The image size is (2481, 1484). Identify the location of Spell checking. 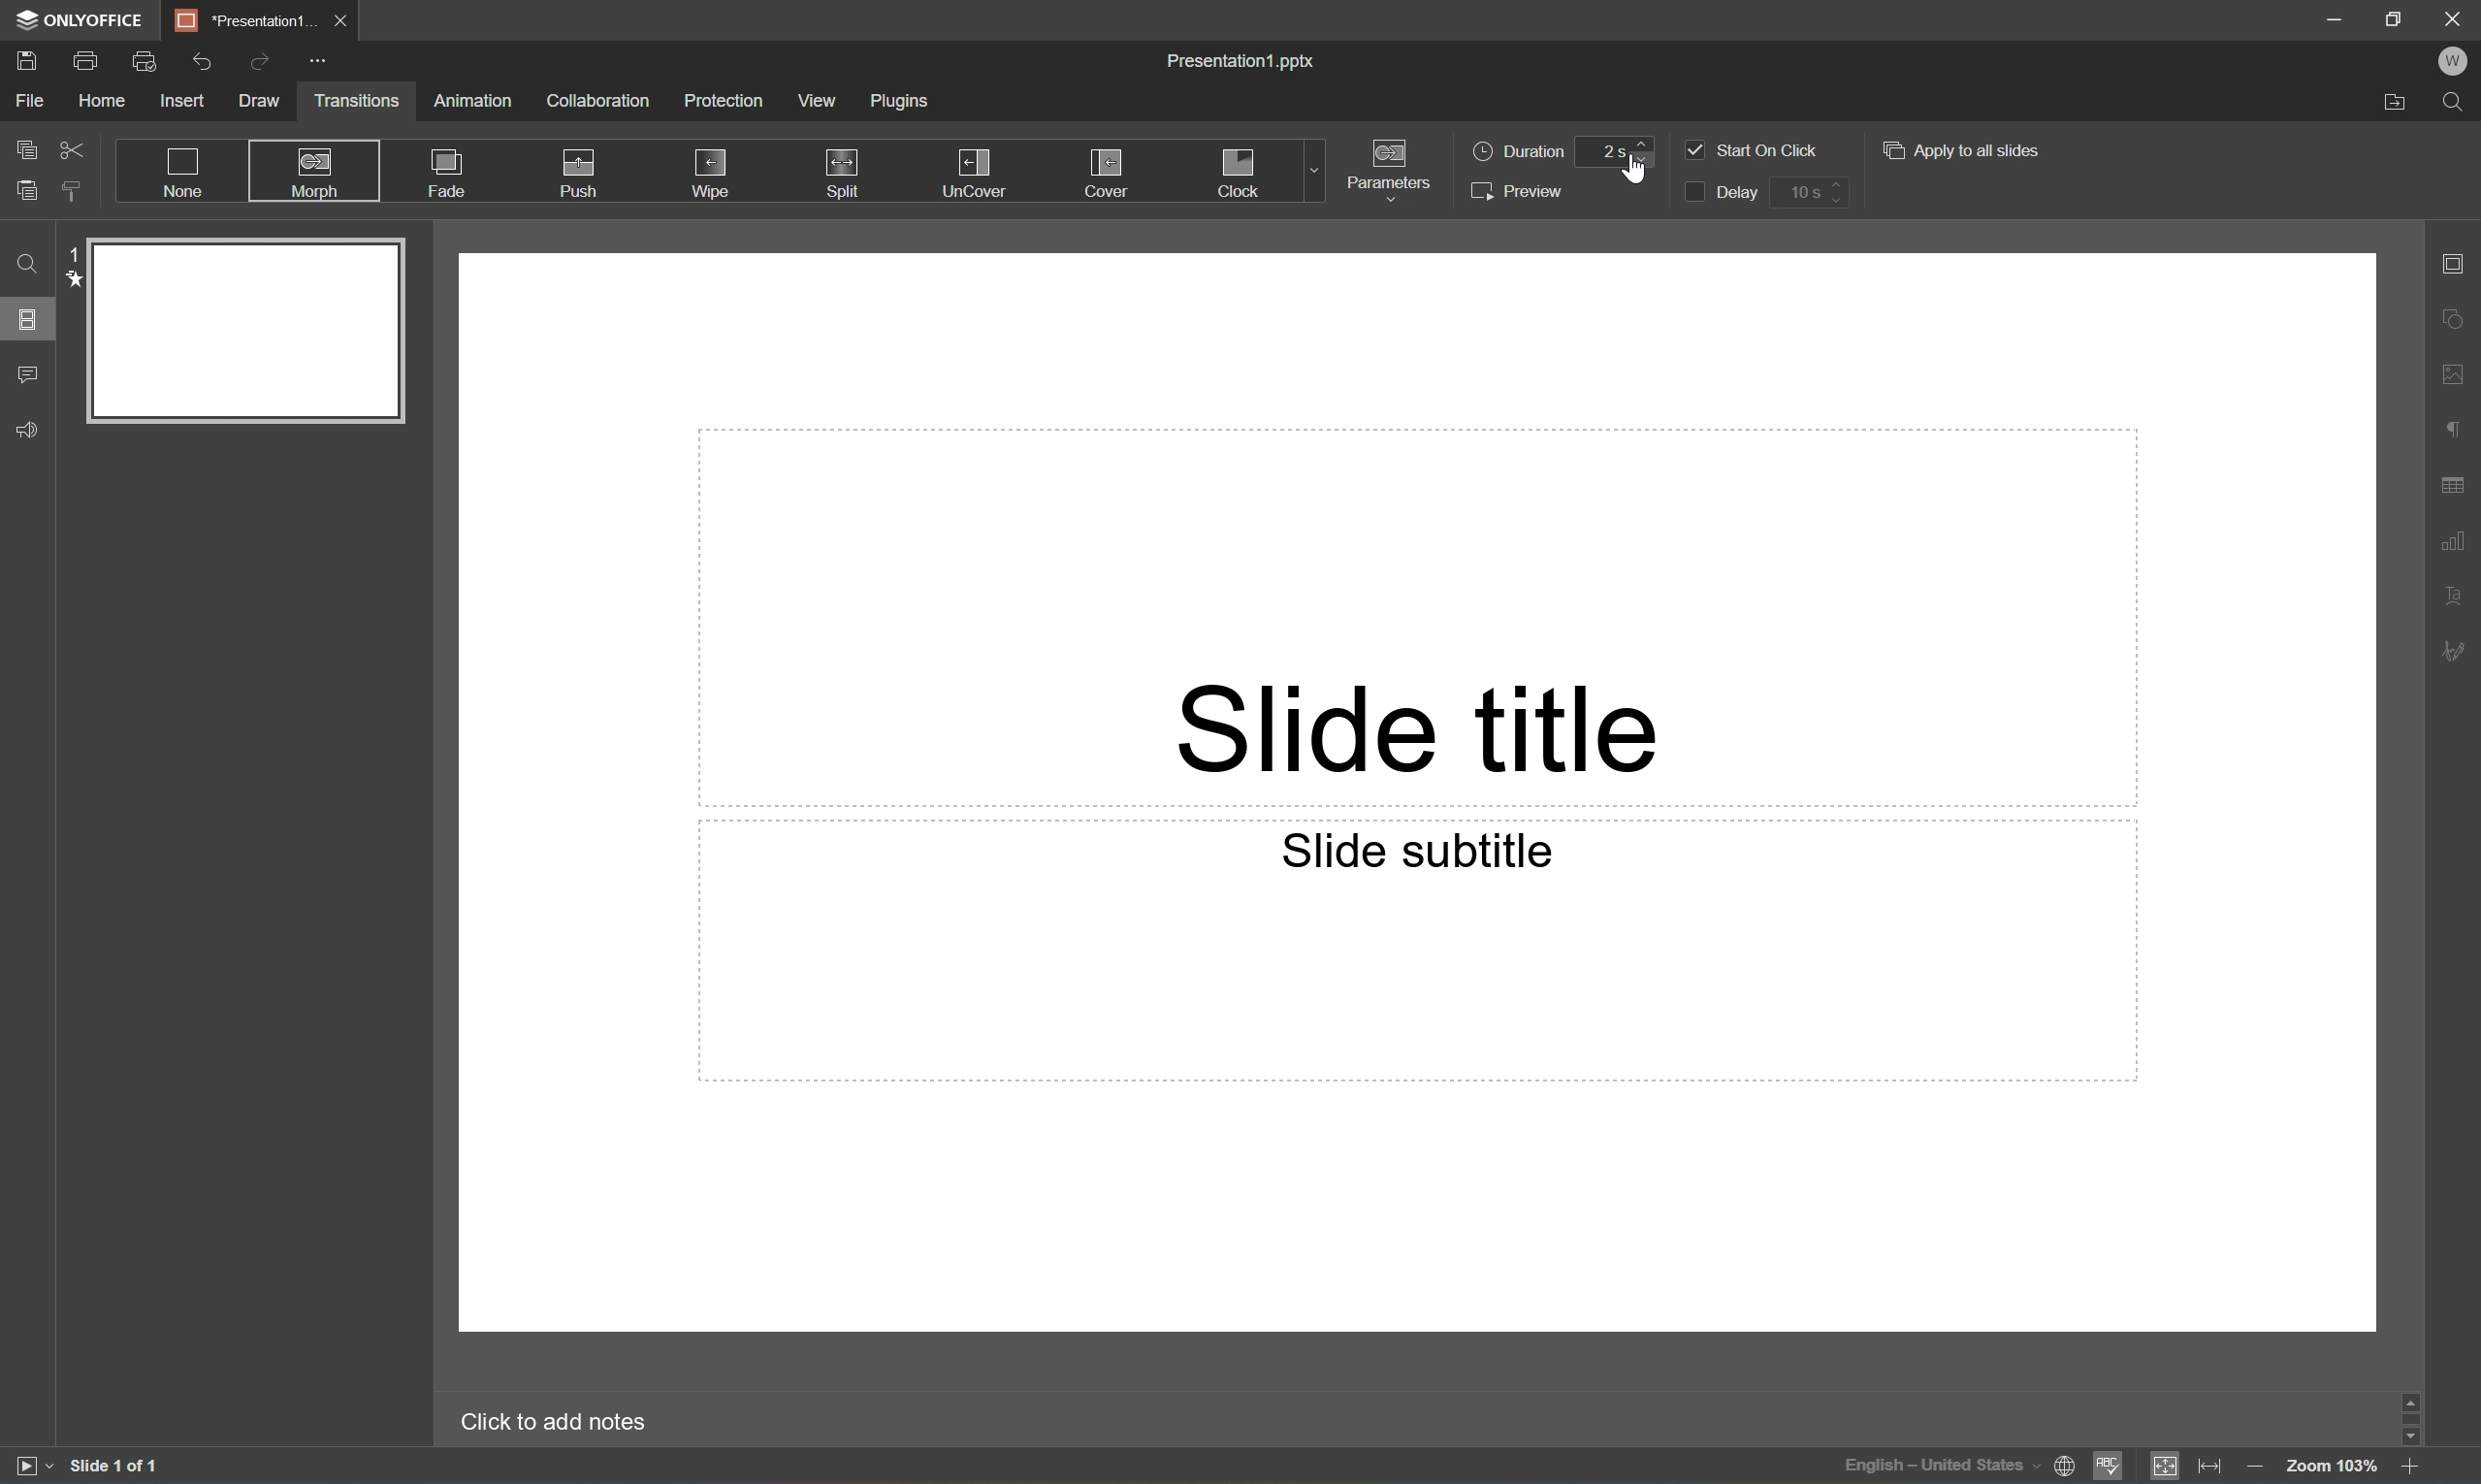
(2104, 1469).